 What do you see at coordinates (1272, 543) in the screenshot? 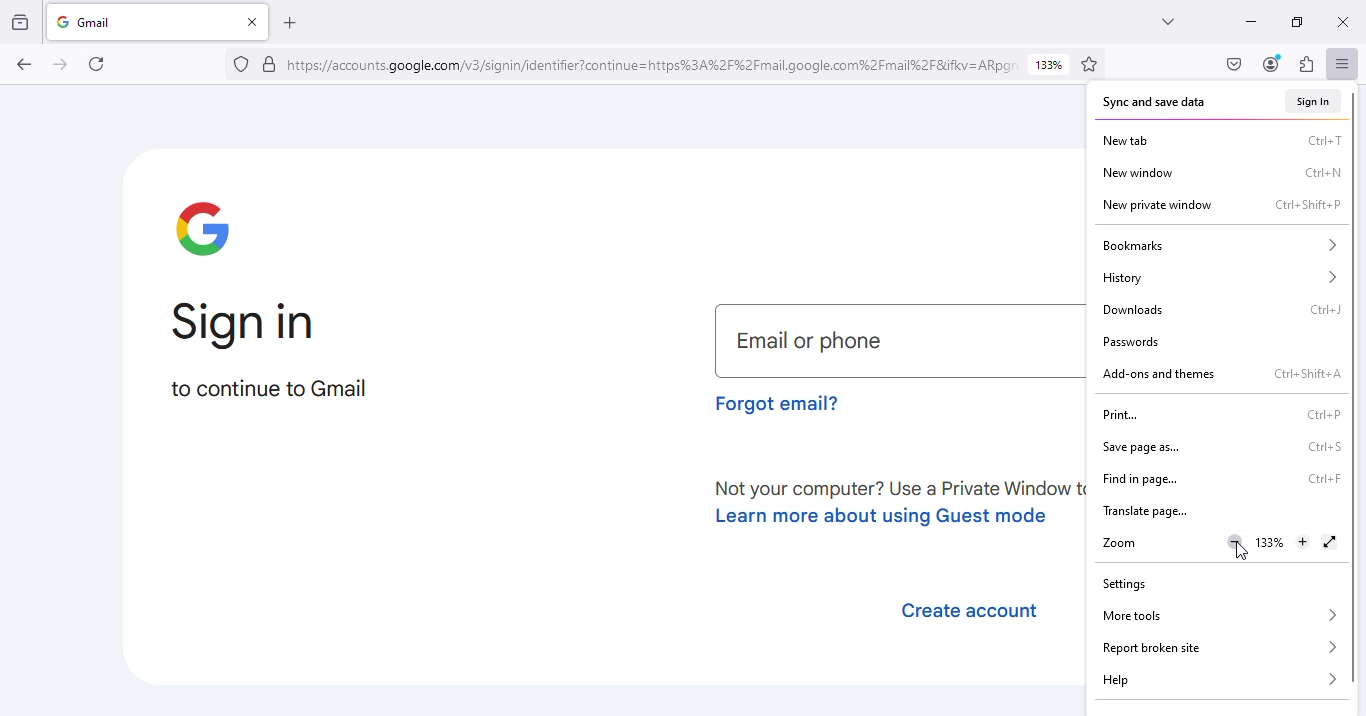
I see `zoom in level 133%` at bounding box center [1272, 543].